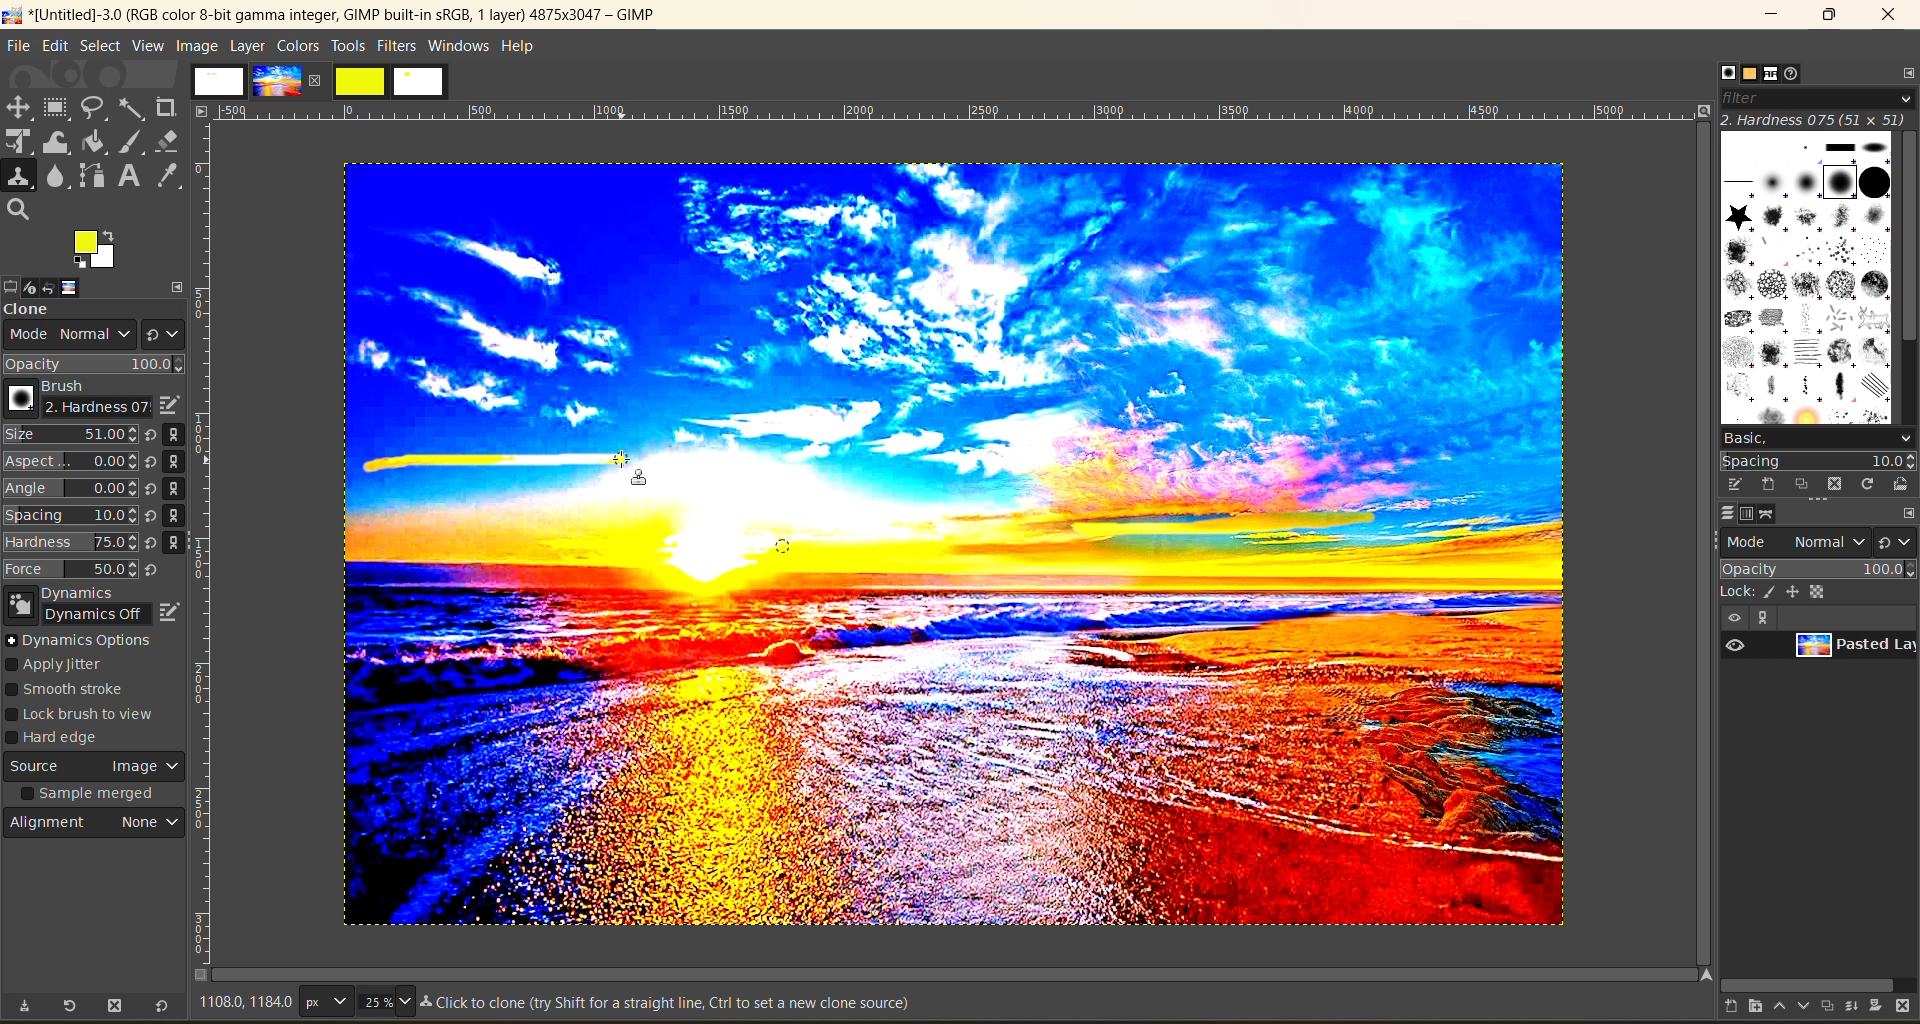 The width and height of the screenshot is (1920, 1024). I want to click on edit, so click(171, 609).